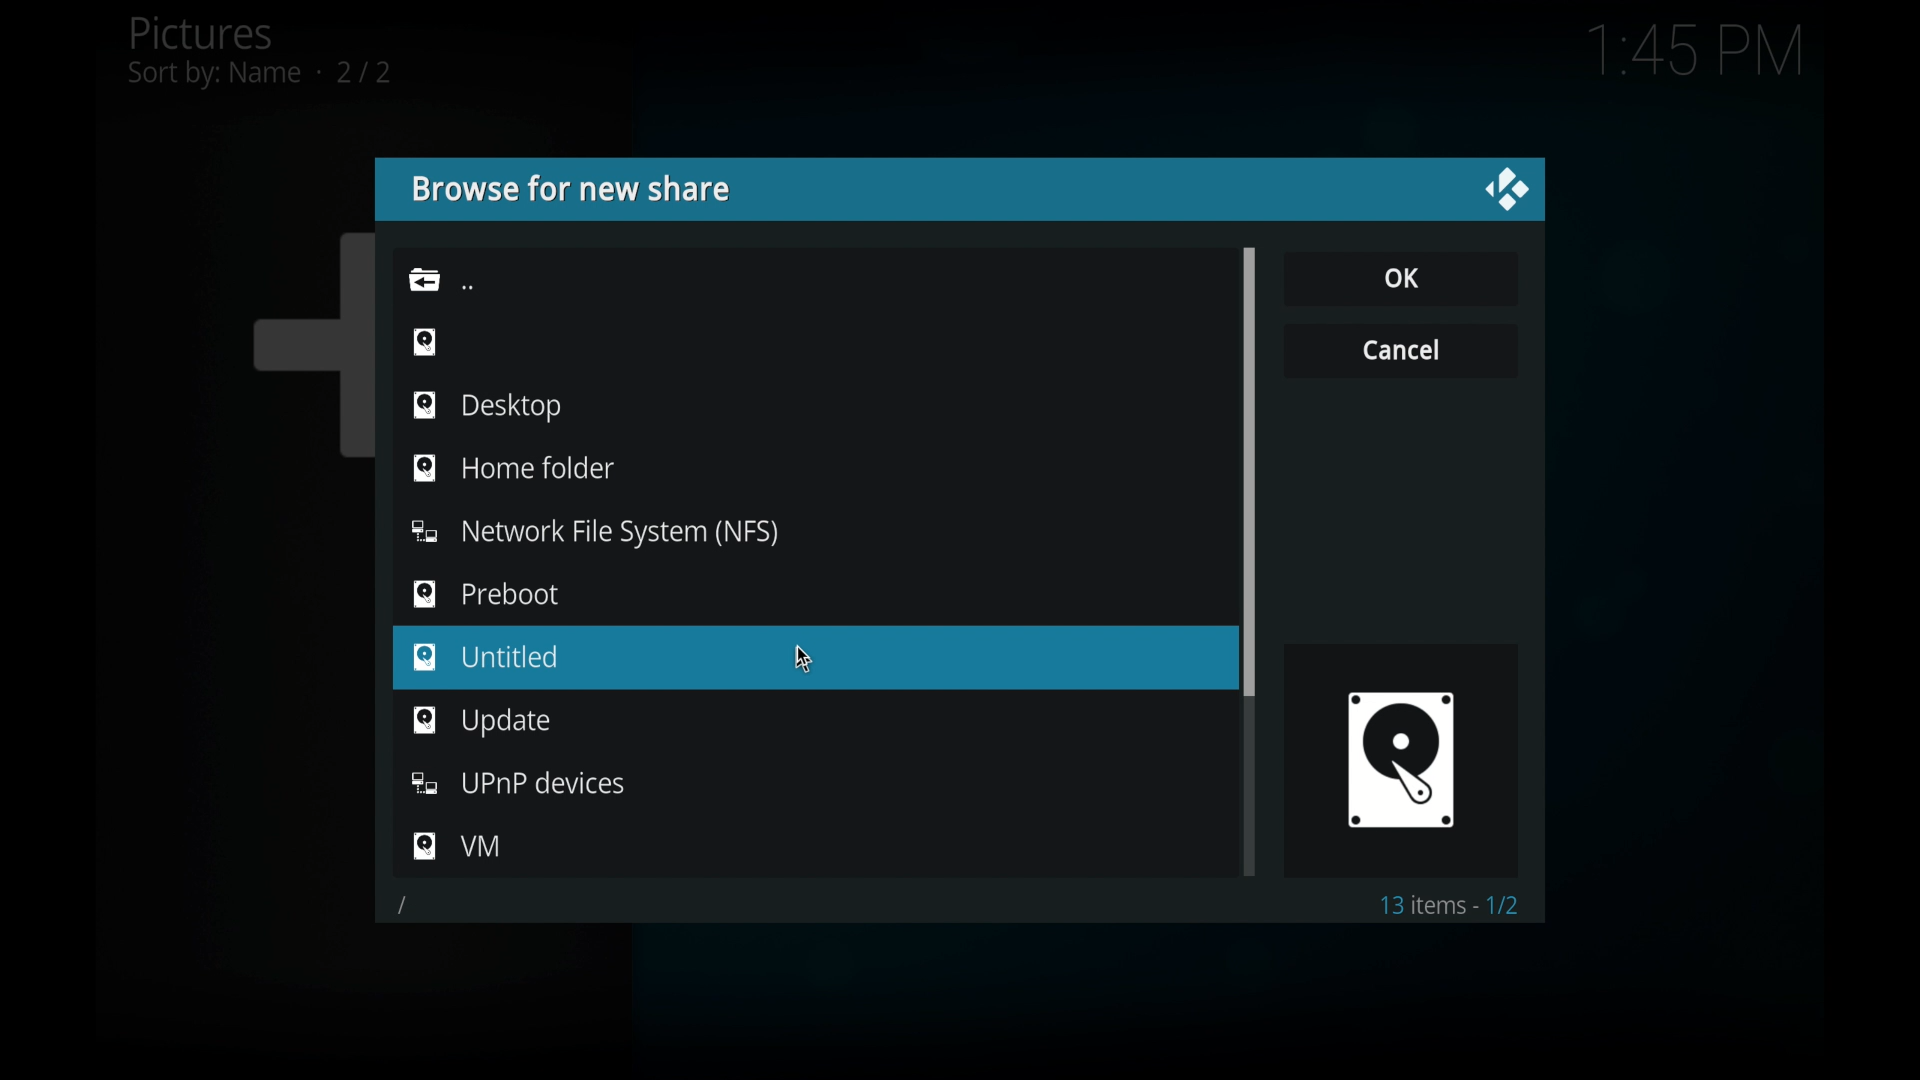 This screenshot has width=1920, height=1080. What do you see at coordinates (425, 340) in the screenshot?
I see `browse ` at bounding box center [425, 340].